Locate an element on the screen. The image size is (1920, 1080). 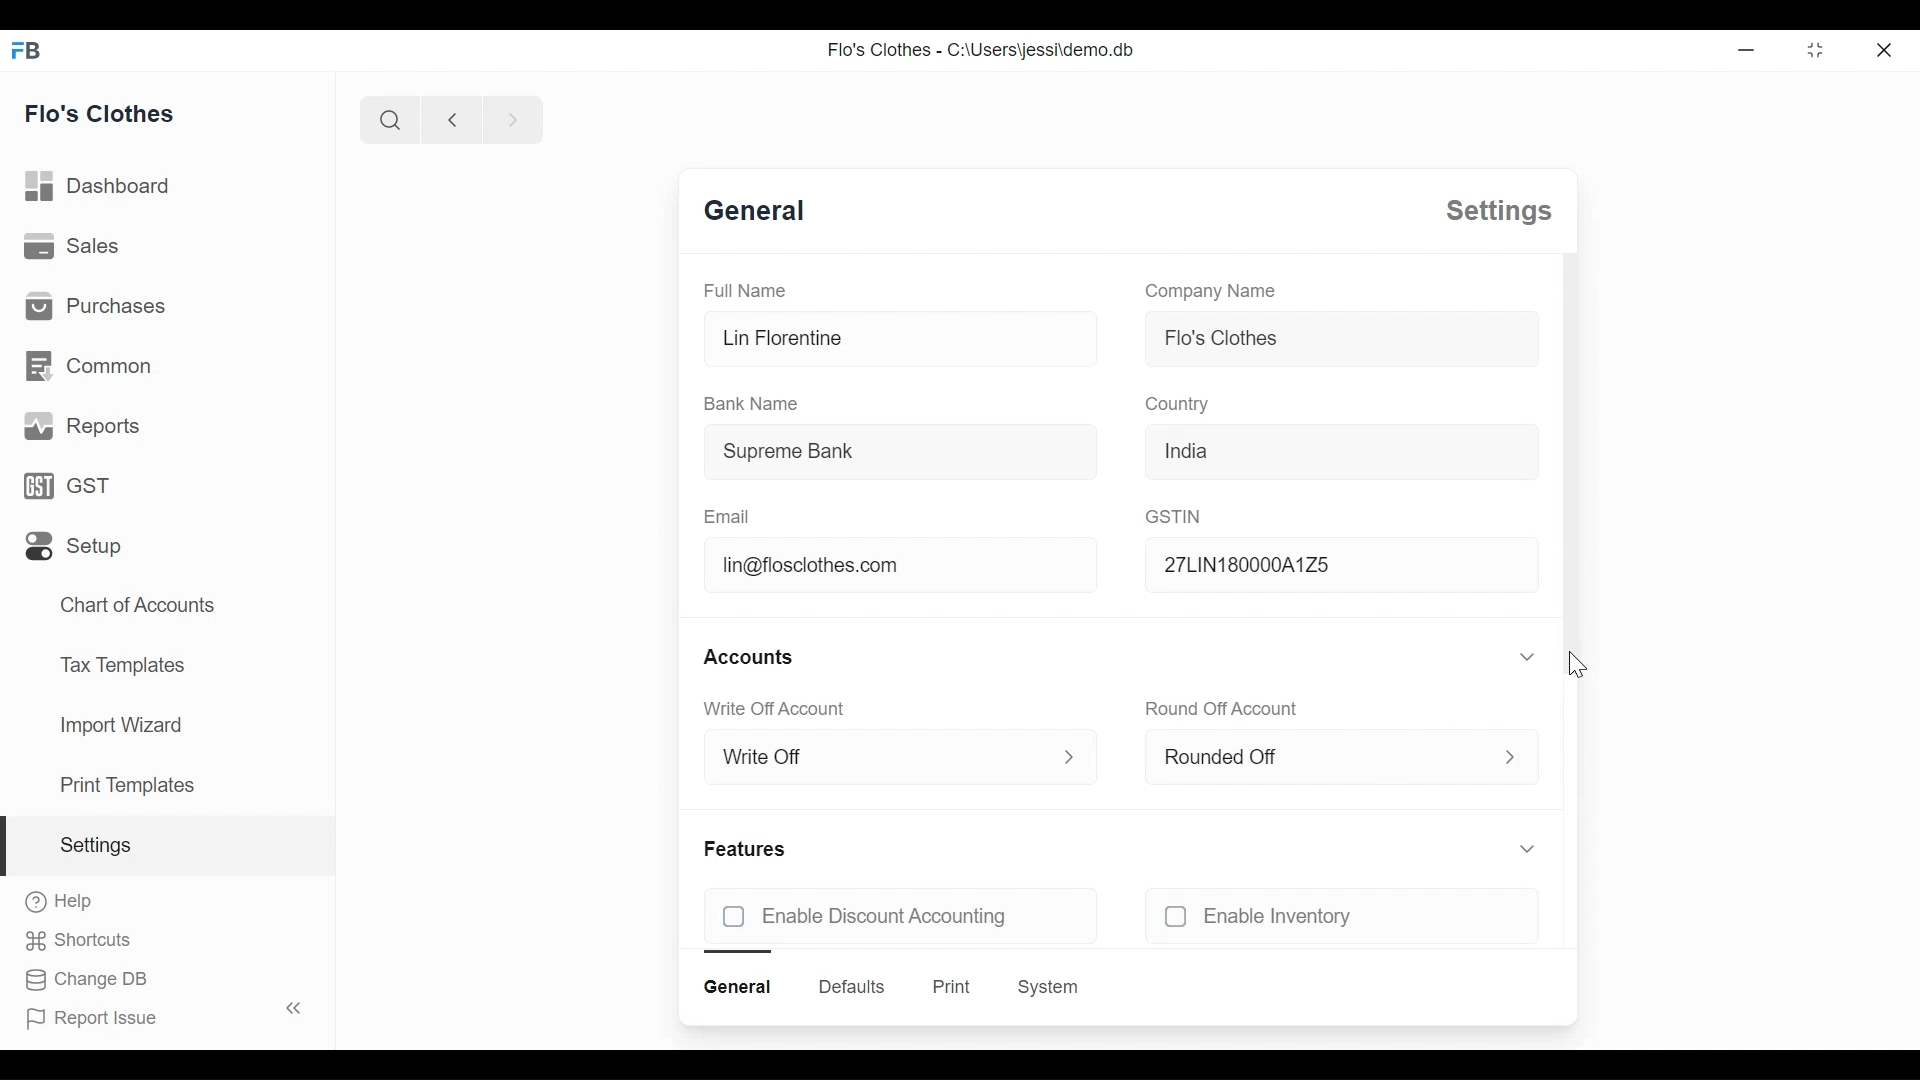
Search is located at coordinates (387, 120).